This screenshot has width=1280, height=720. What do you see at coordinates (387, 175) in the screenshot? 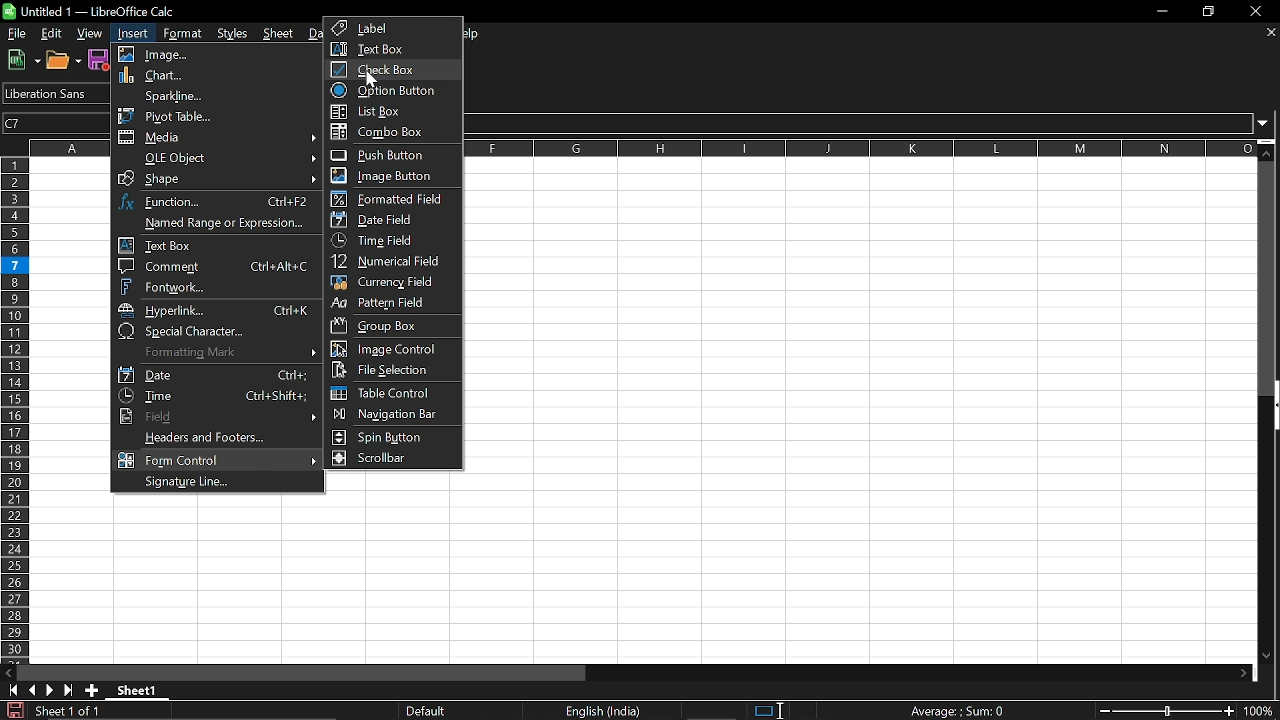
I see `Image button` at bounding box center [387, 175].